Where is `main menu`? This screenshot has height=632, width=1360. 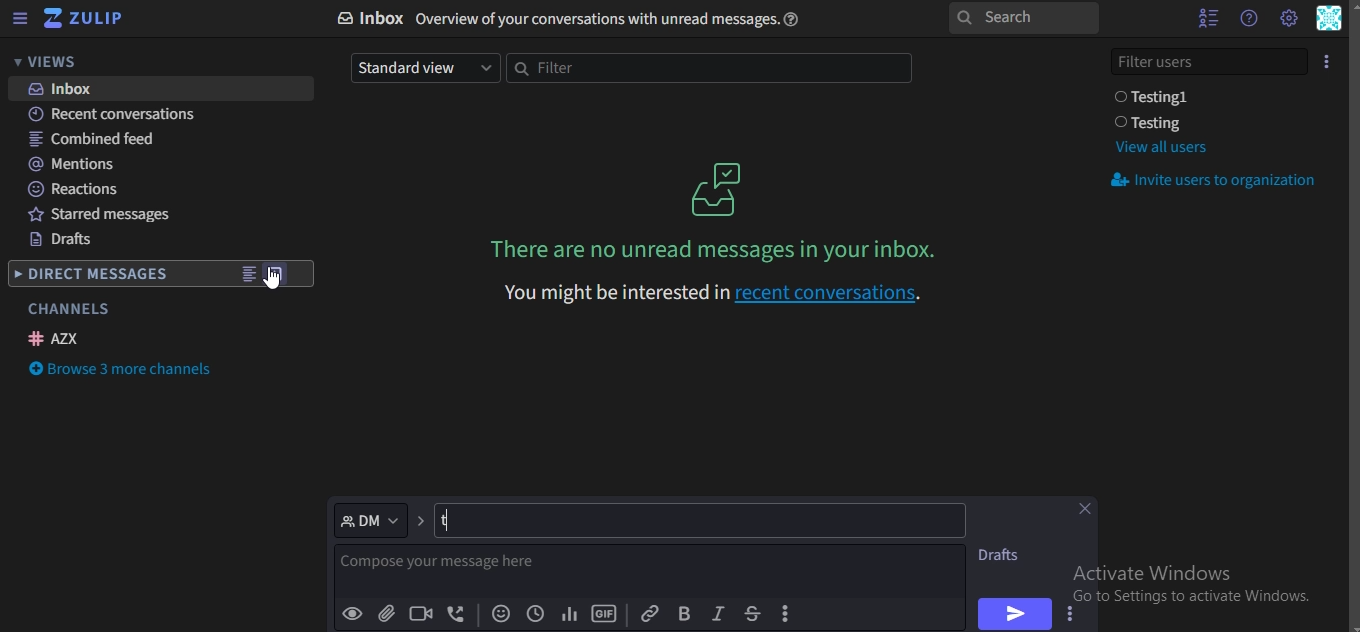
main menu is located at coordinates (1288, 18).